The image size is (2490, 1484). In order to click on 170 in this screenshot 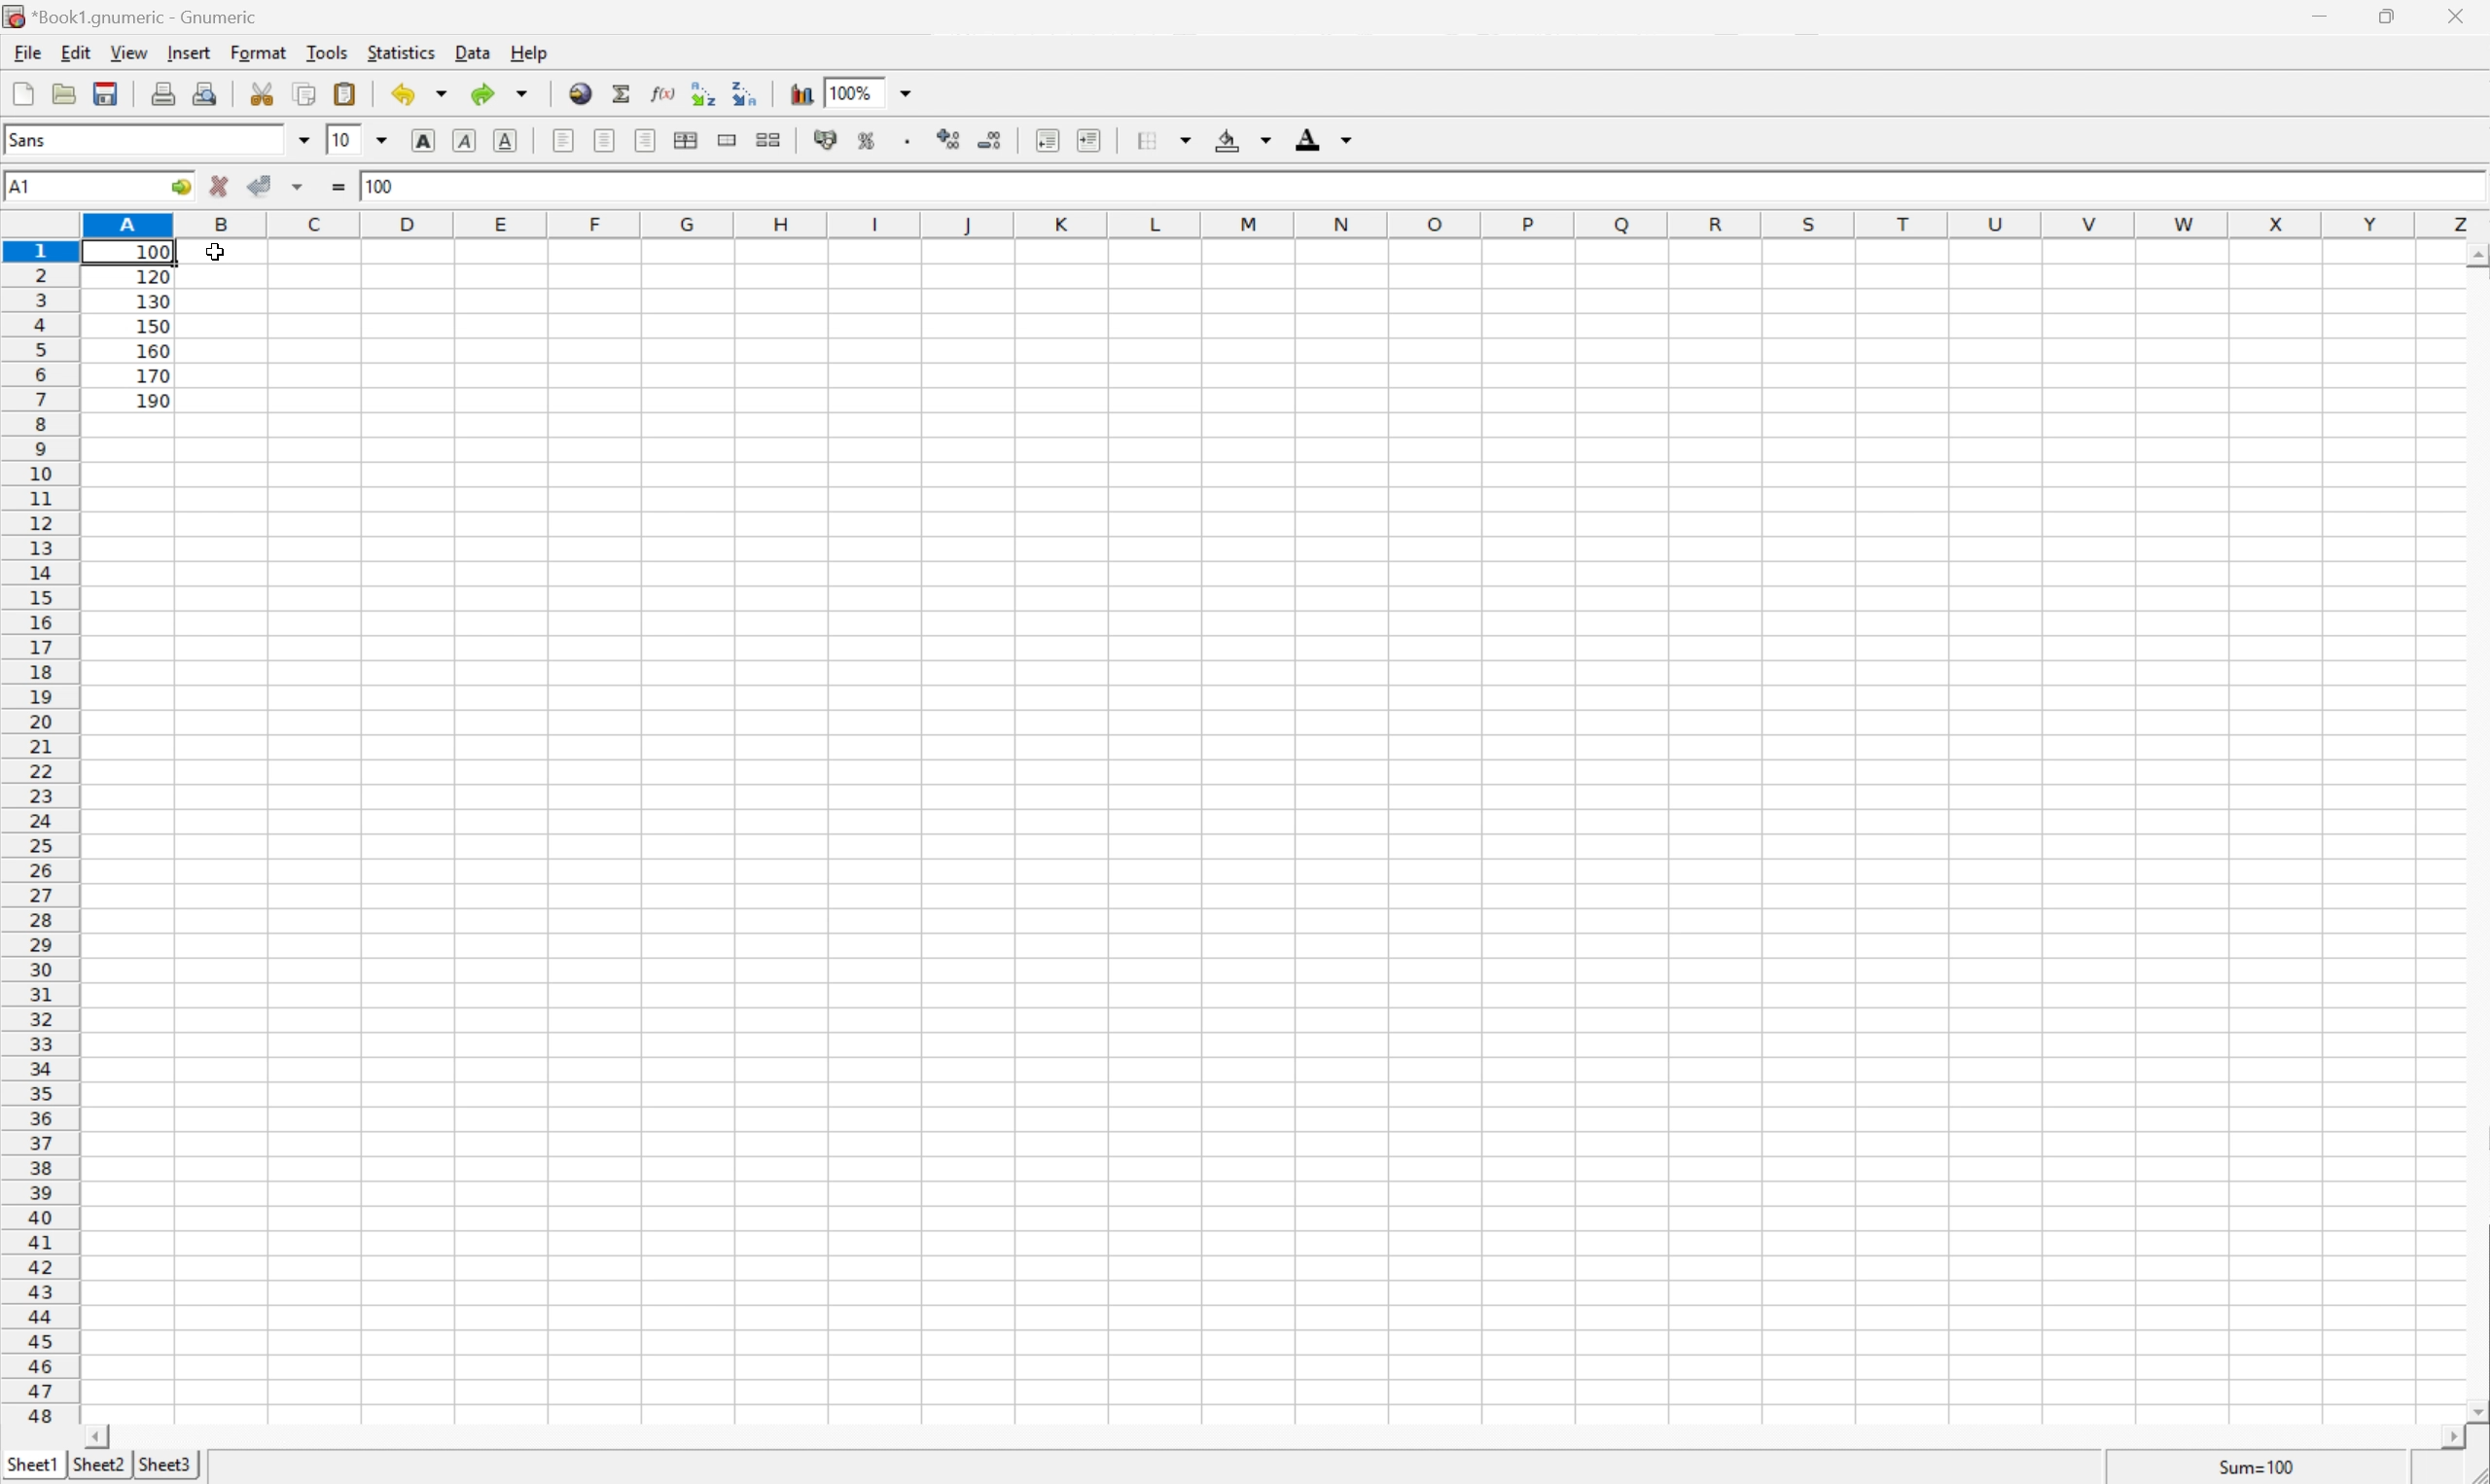, I will do `click(153, 375)`.